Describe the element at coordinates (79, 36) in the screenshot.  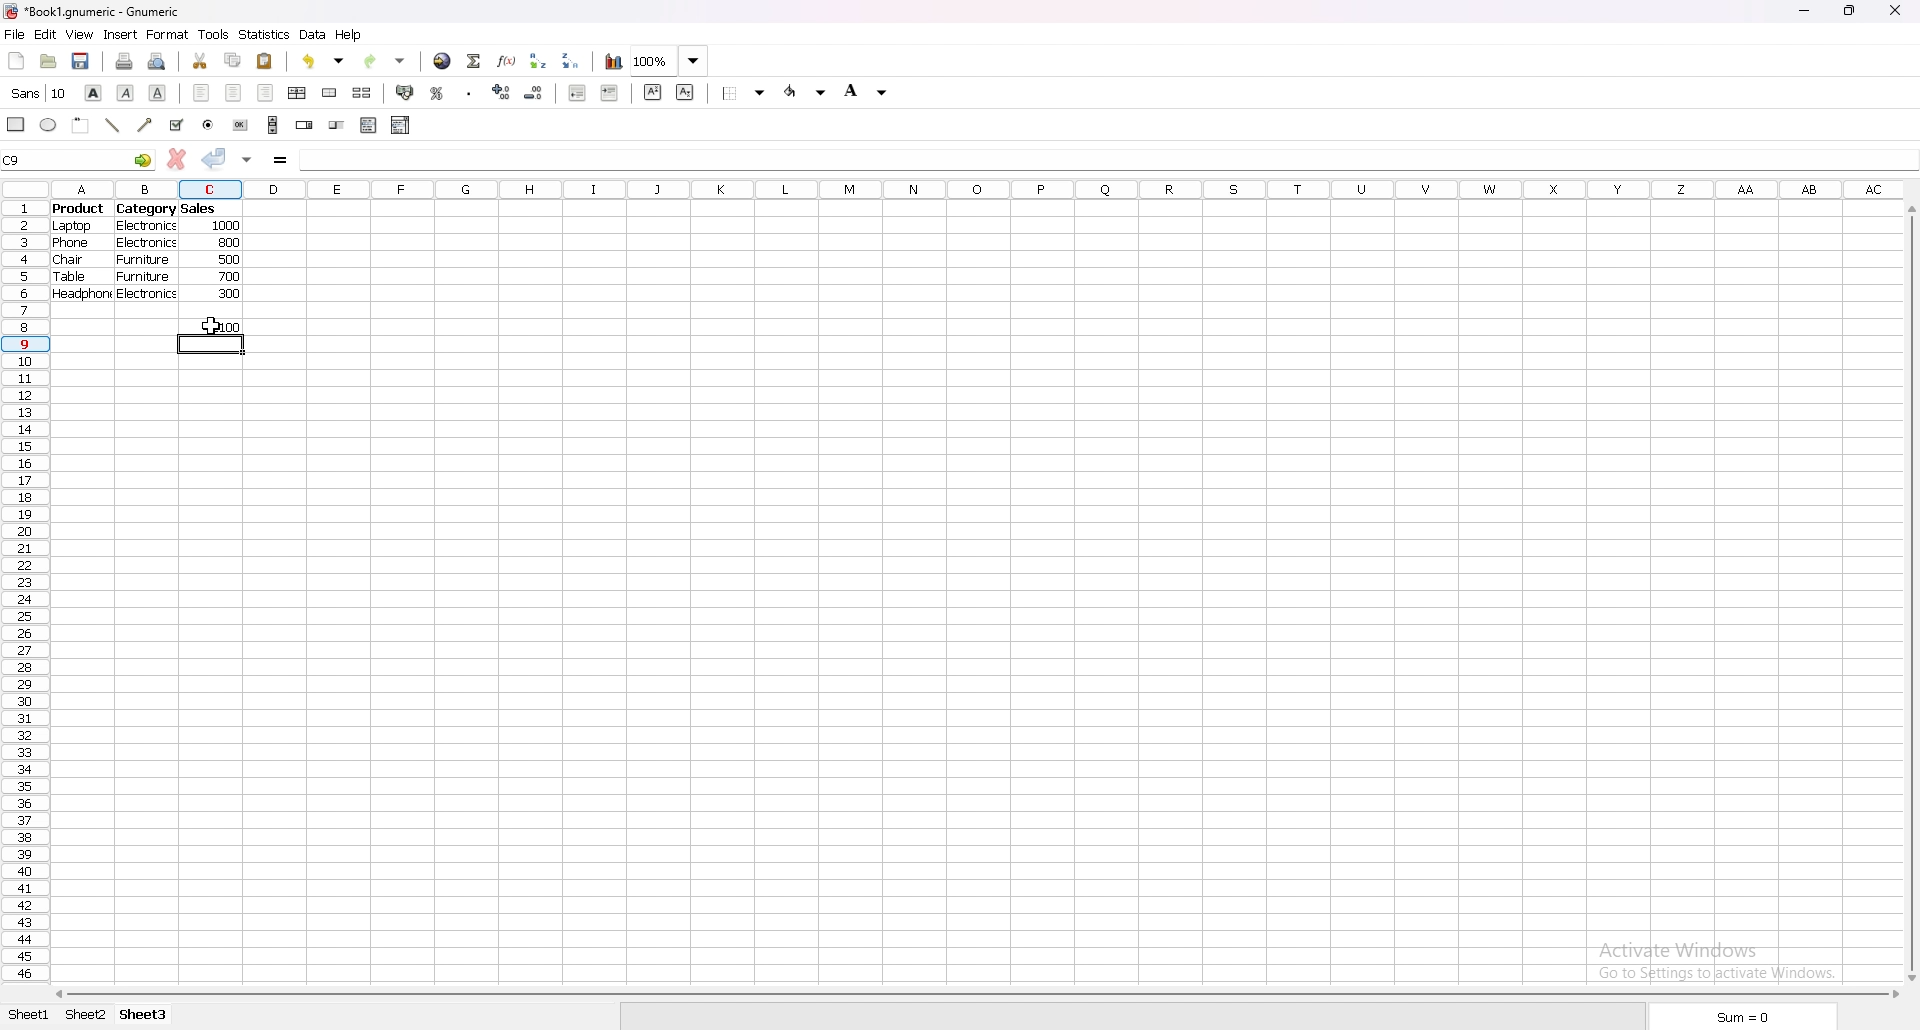
I see `view` at that location.